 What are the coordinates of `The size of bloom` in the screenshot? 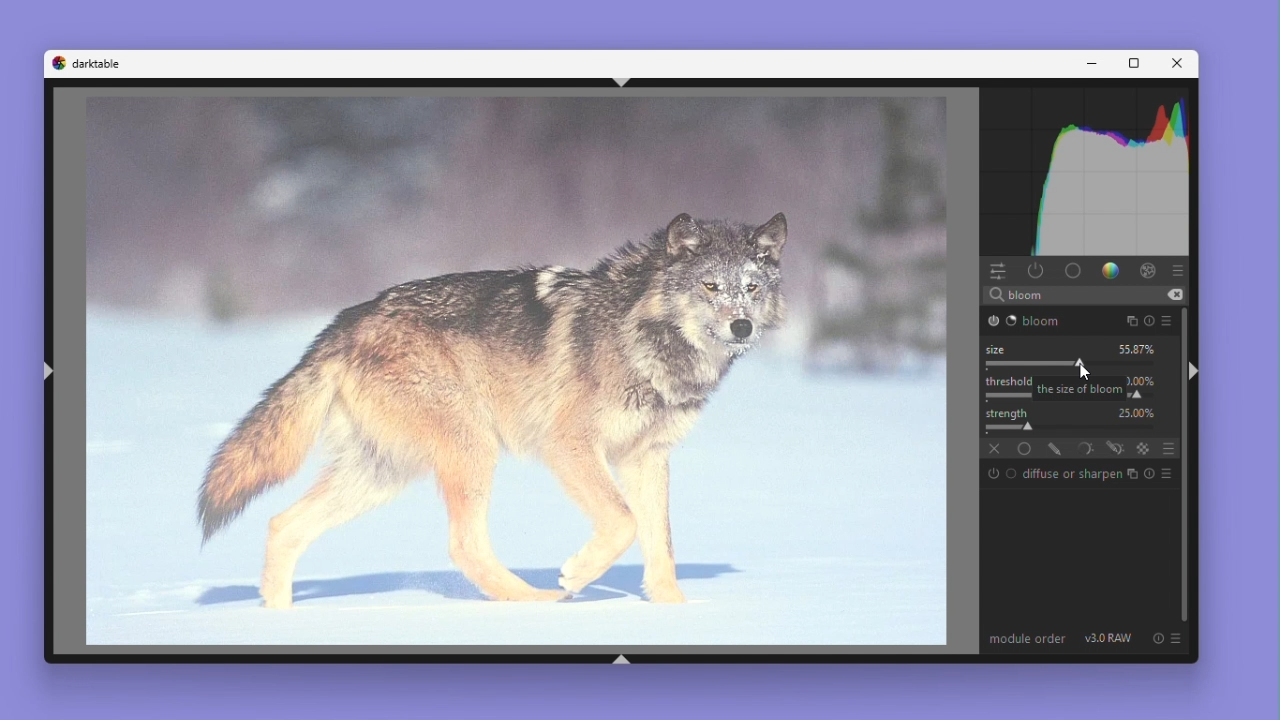 It's located at (1080, 388).